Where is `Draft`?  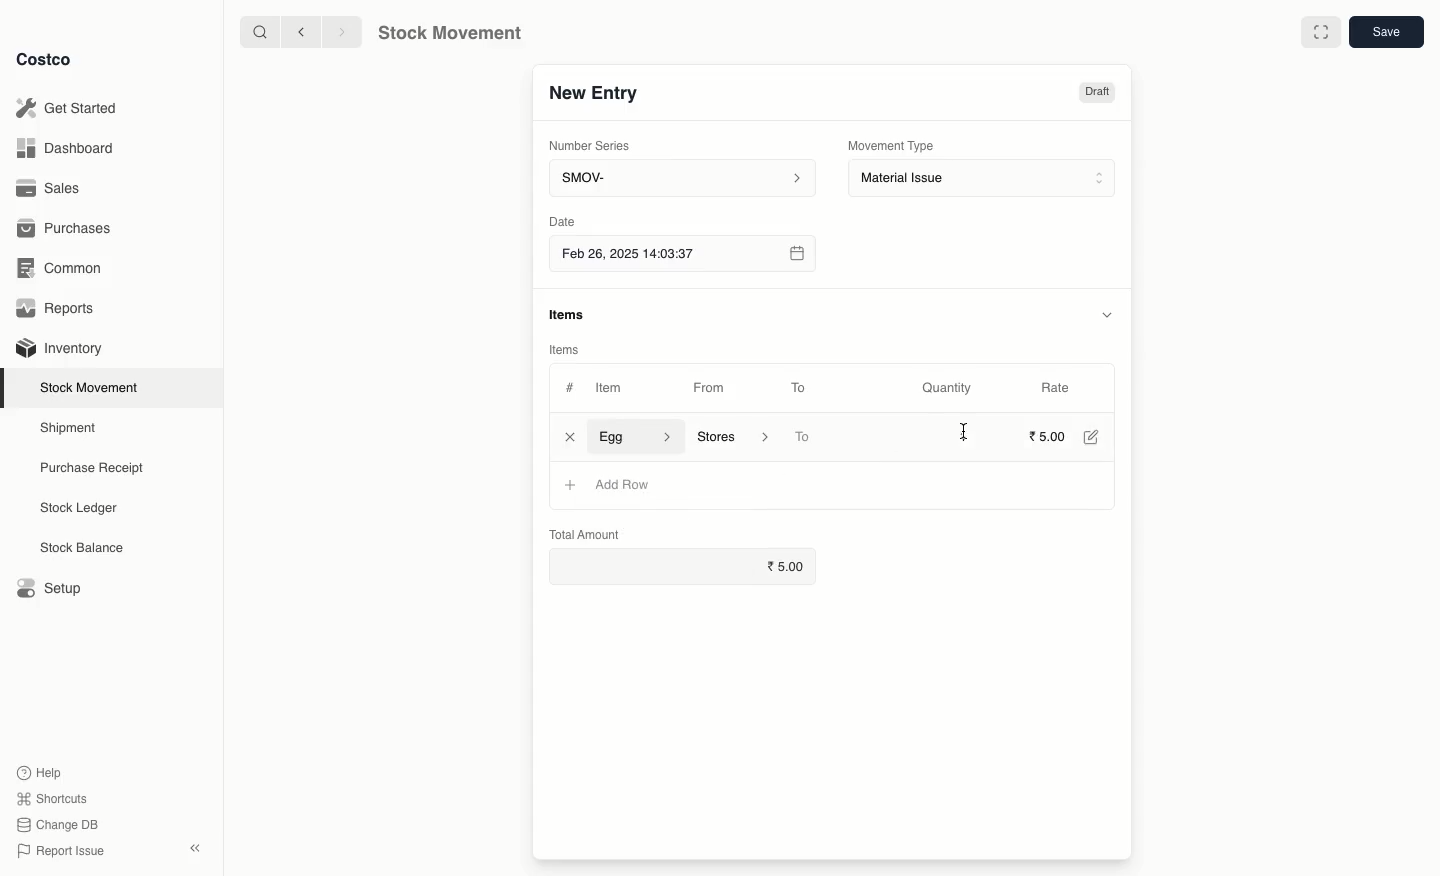 Draft is located at coordinates (1096, 94).